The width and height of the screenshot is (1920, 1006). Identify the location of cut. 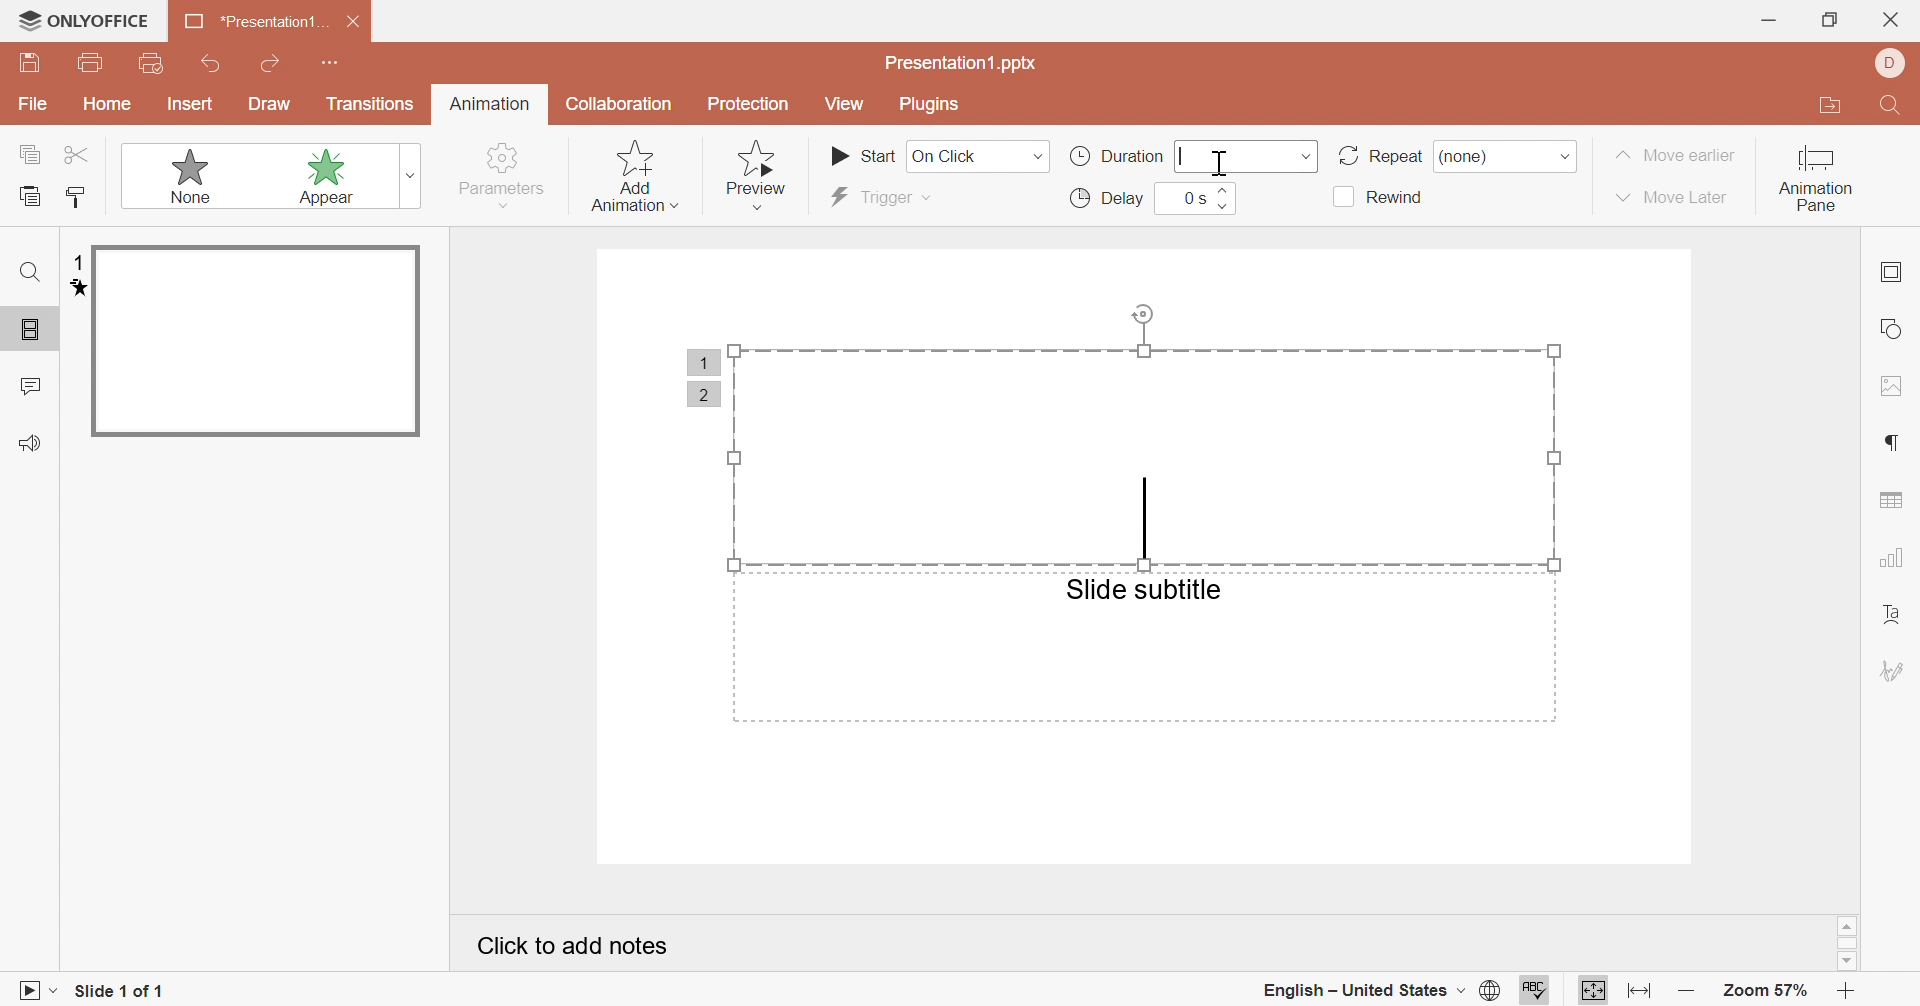
(78, 155).